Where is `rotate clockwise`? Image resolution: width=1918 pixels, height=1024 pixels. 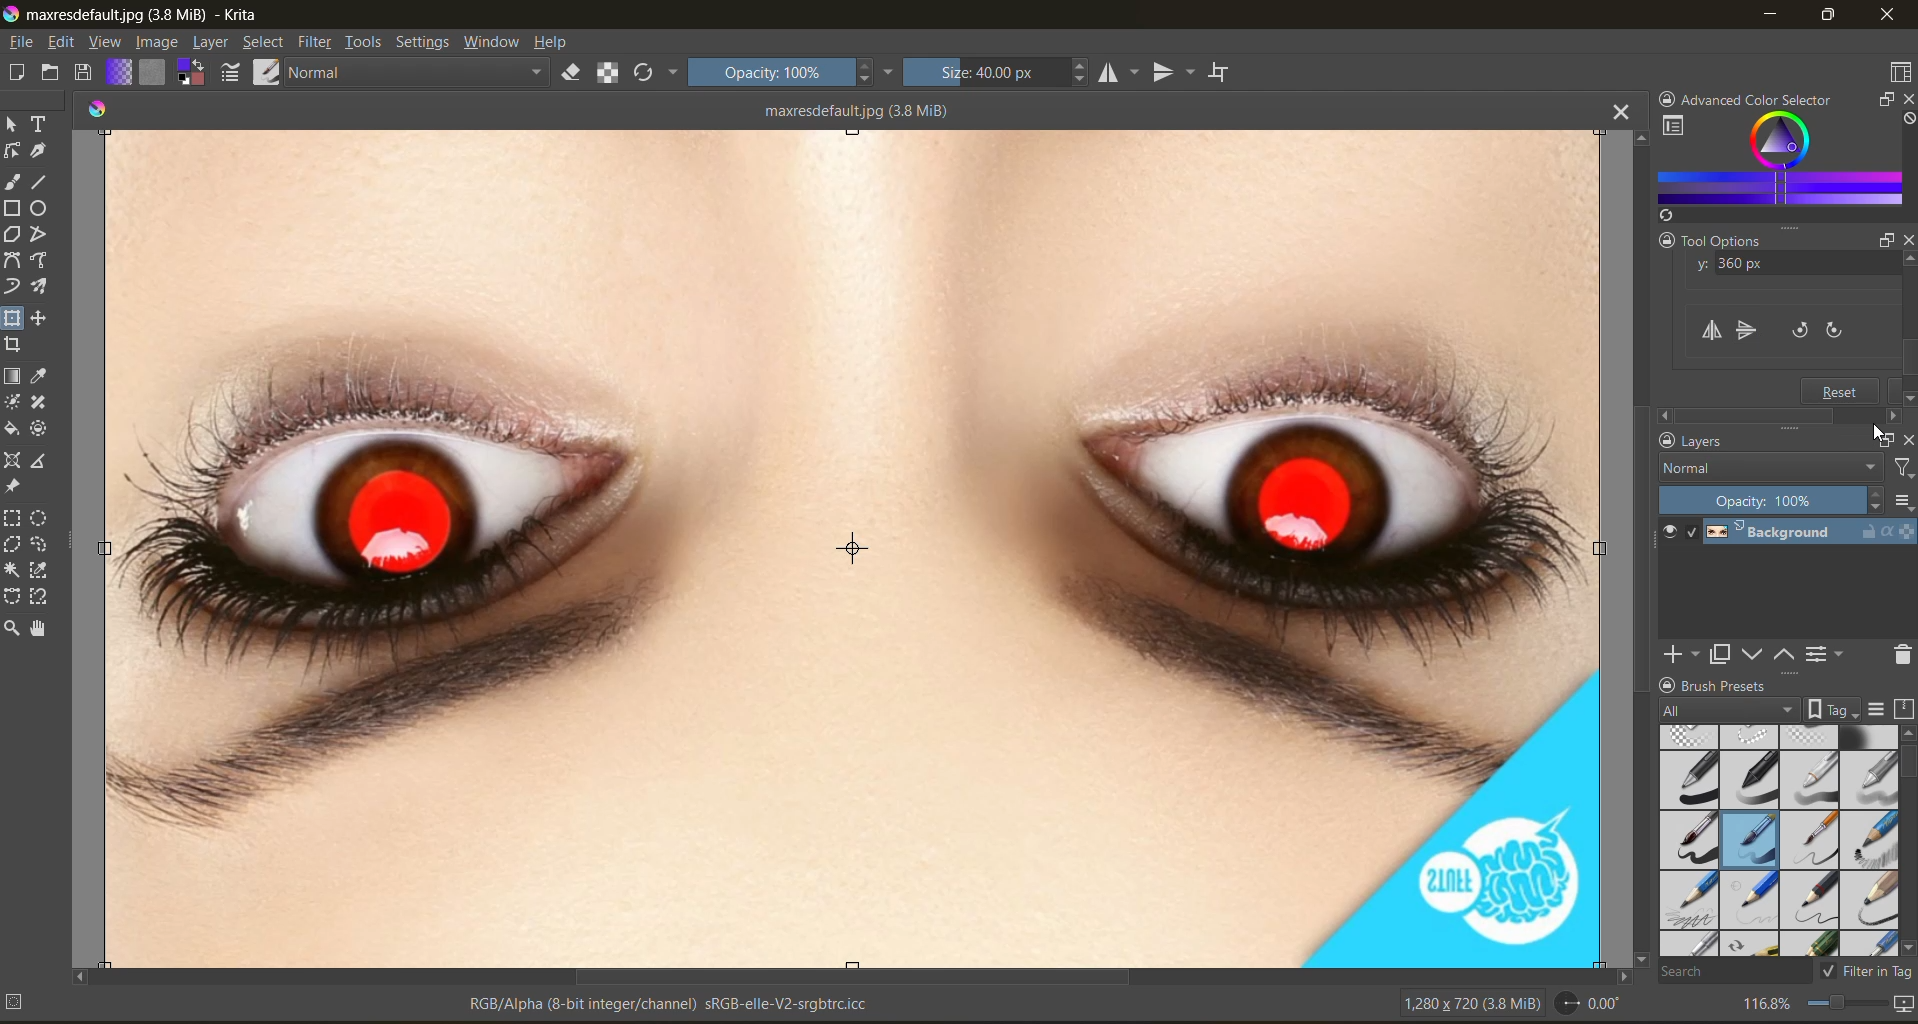
rotate clockwise is located at coordinates (1832, 331).